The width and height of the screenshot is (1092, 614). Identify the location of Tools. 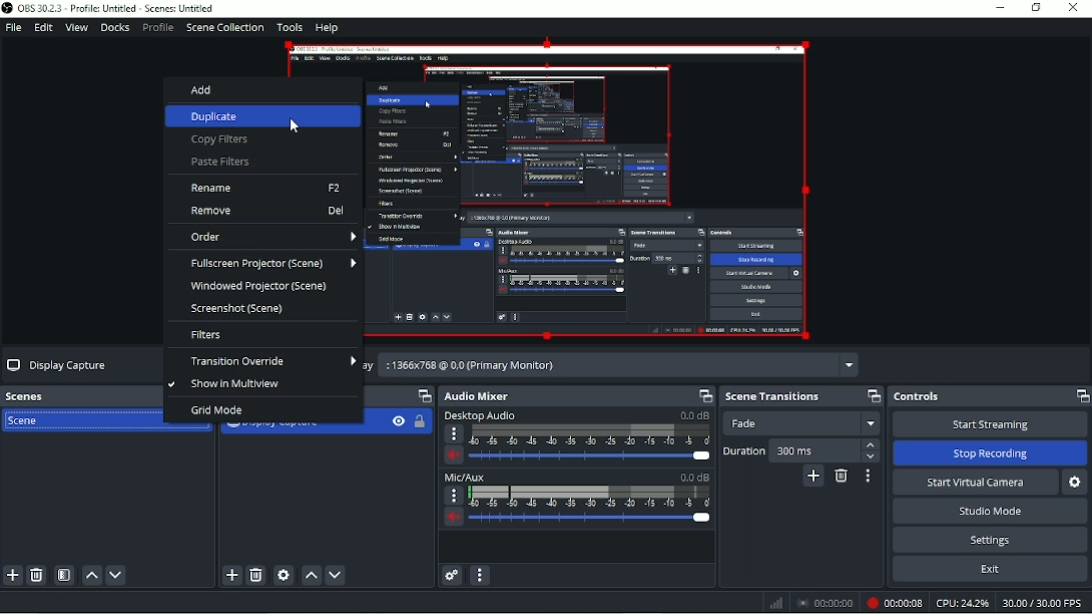
(290, 27).